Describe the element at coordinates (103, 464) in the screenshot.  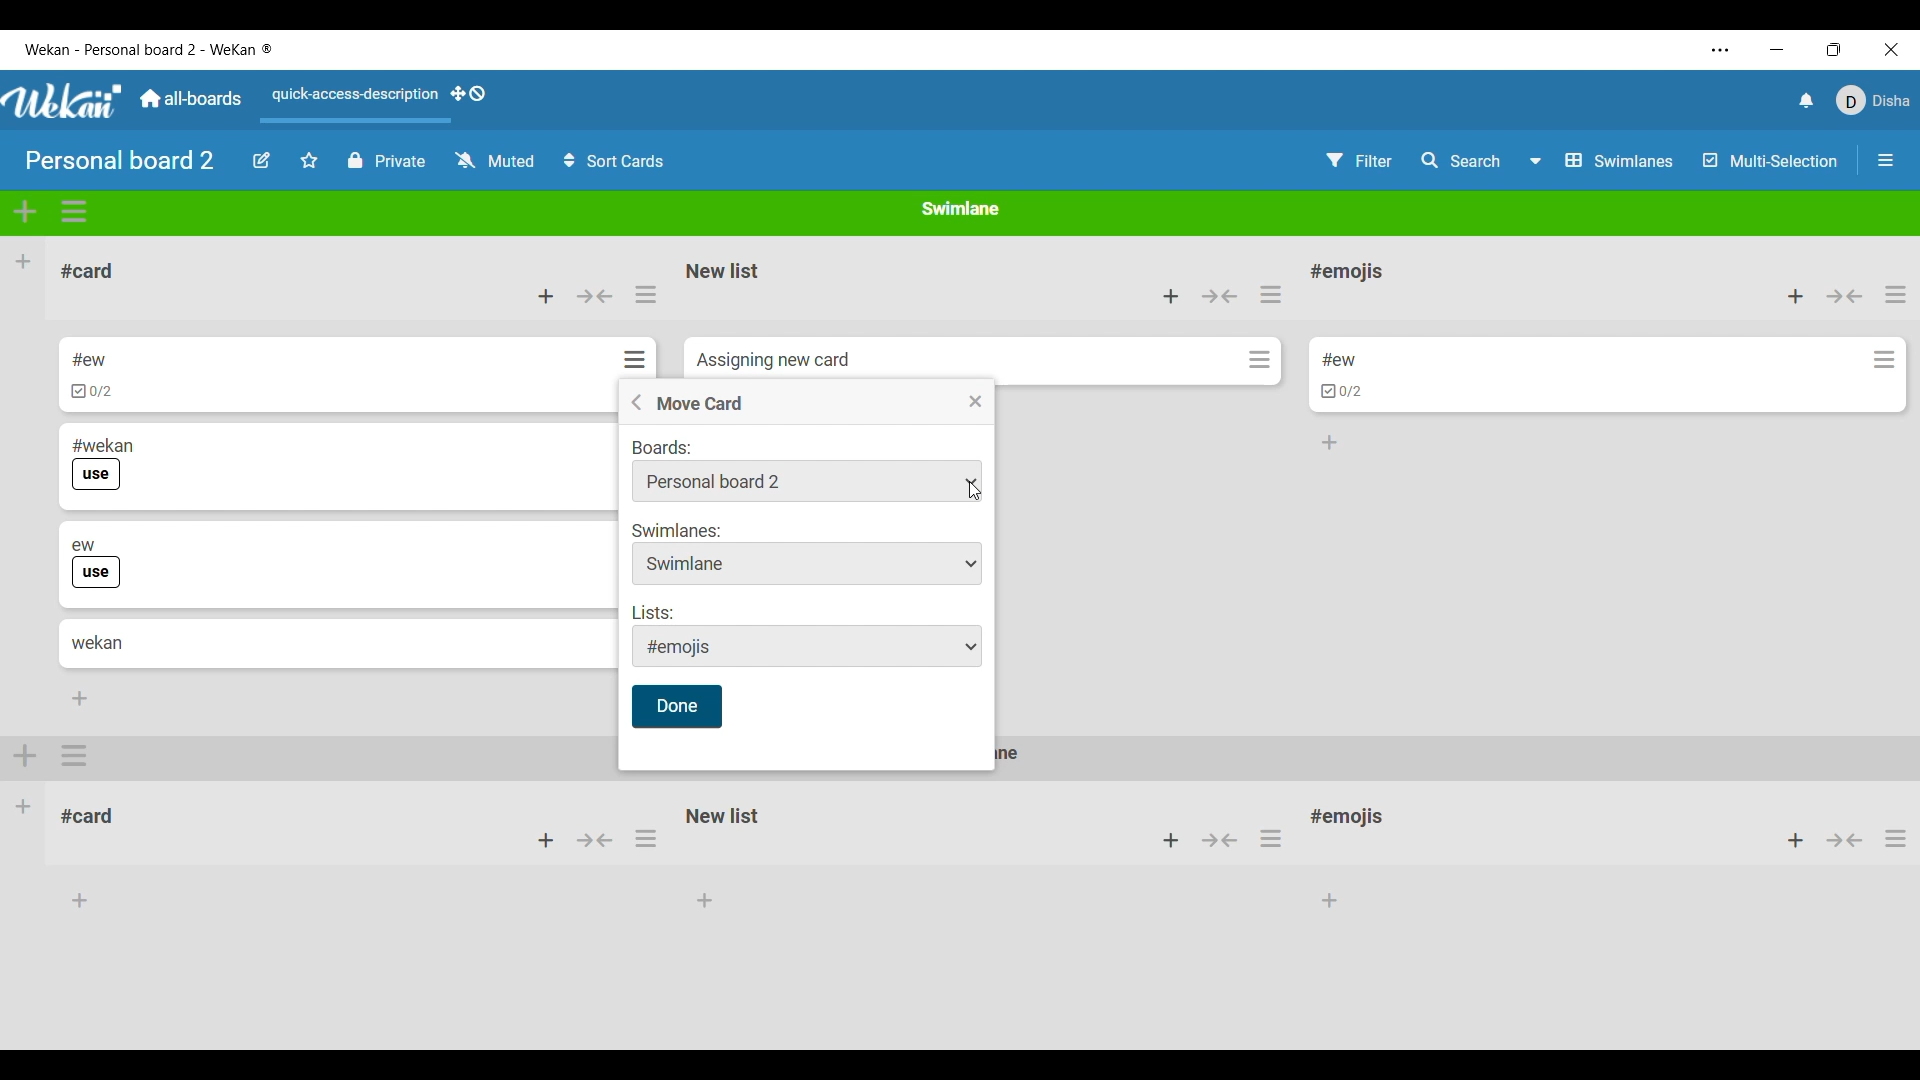
I see `Card title and label` at that location.